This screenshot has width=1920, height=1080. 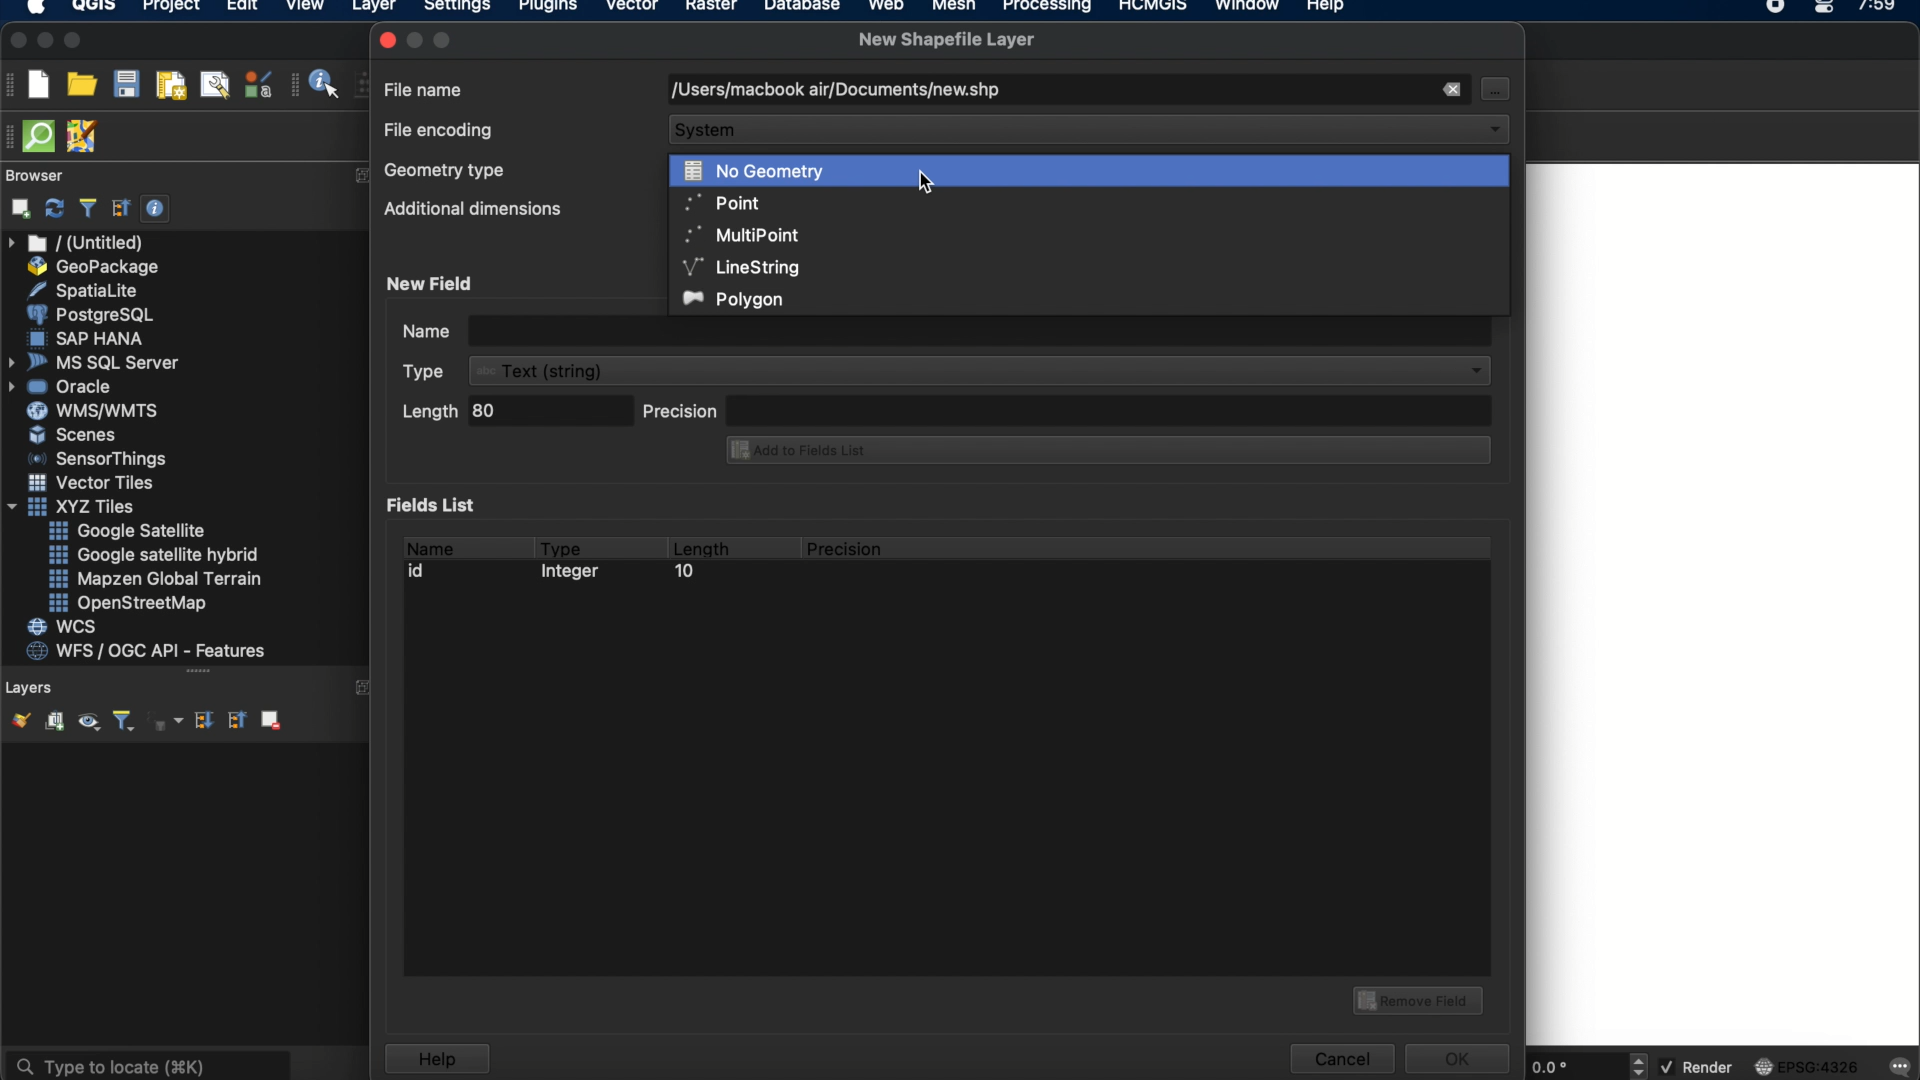 I want to click on toggle buttons, so click(x=1641, y=1065).